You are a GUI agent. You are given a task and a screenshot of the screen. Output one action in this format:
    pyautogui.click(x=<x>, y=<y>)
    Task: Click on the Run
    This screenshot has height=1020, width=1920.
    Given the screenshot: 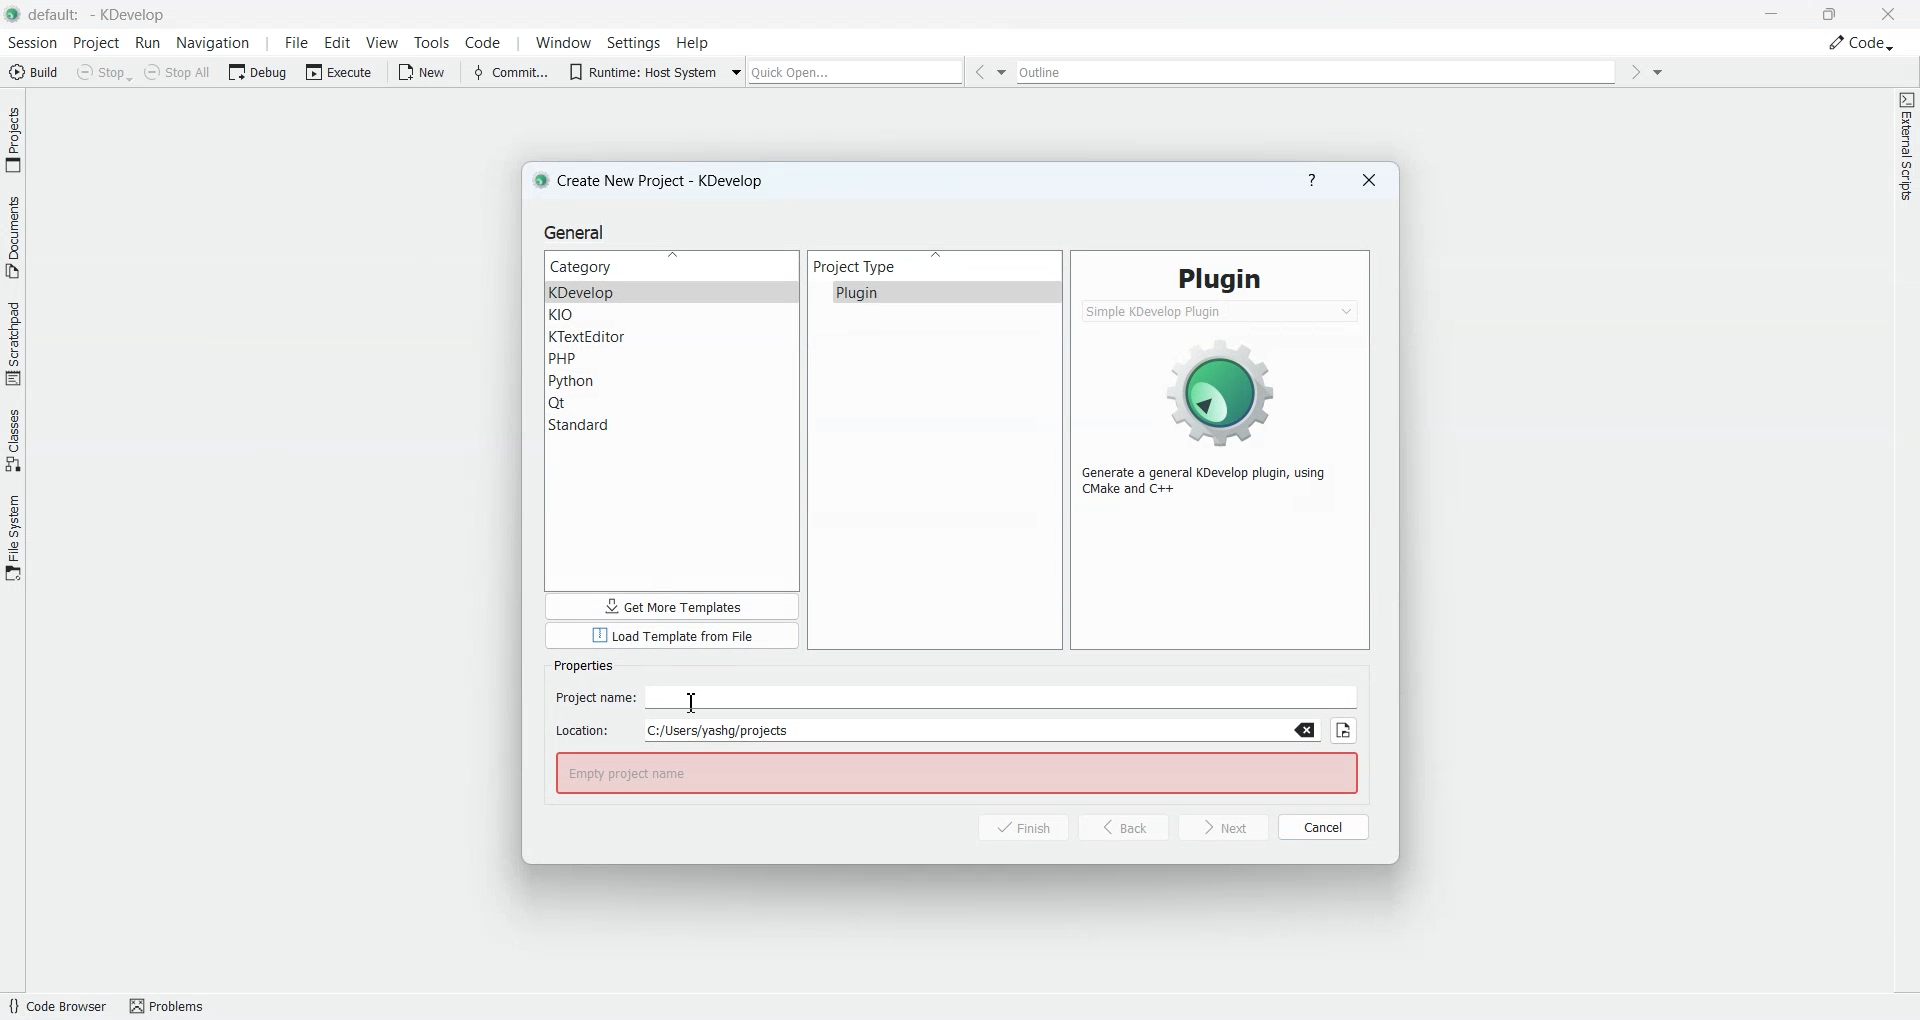 What is the action you would take?
    pyautogui.click(x=150, y=44)
    